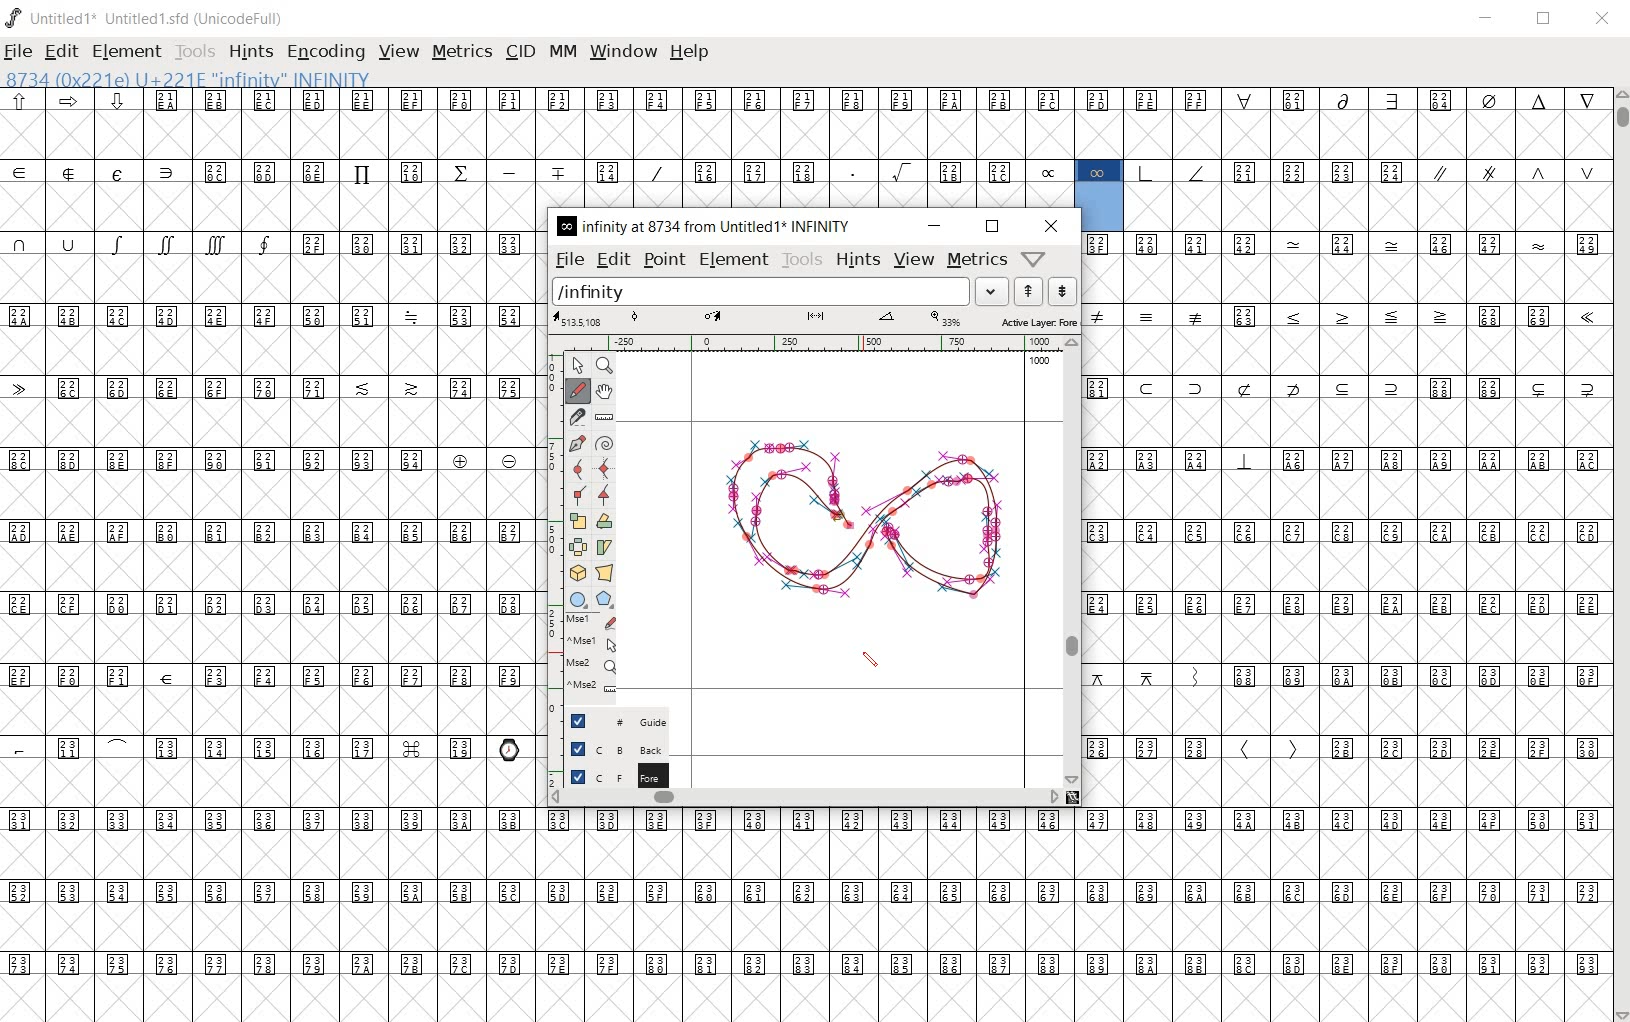 The height and width of the screenshot is (1022, 1630). What do you see at coordinates (813, 343) in the screenshot?
I see `ruler` at bounding box center [813, 343].